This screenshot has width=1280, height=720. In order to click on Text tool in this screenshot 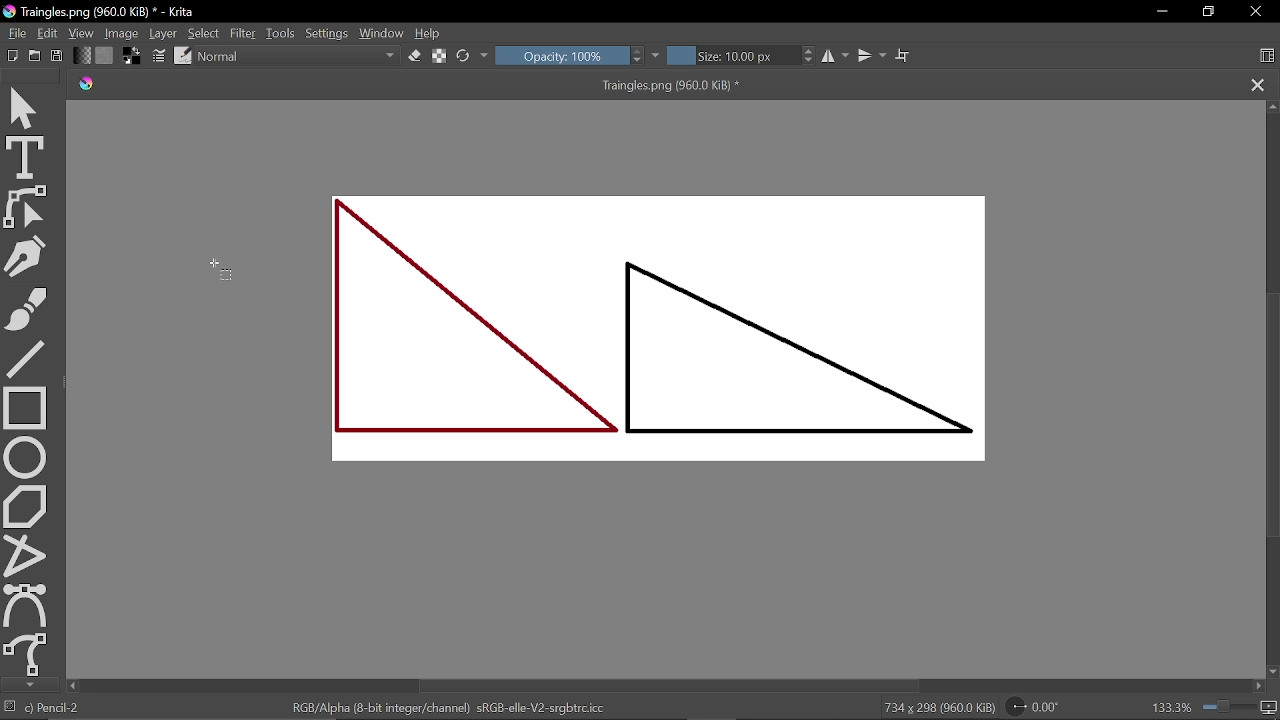, I will do `click(24, 159)`.